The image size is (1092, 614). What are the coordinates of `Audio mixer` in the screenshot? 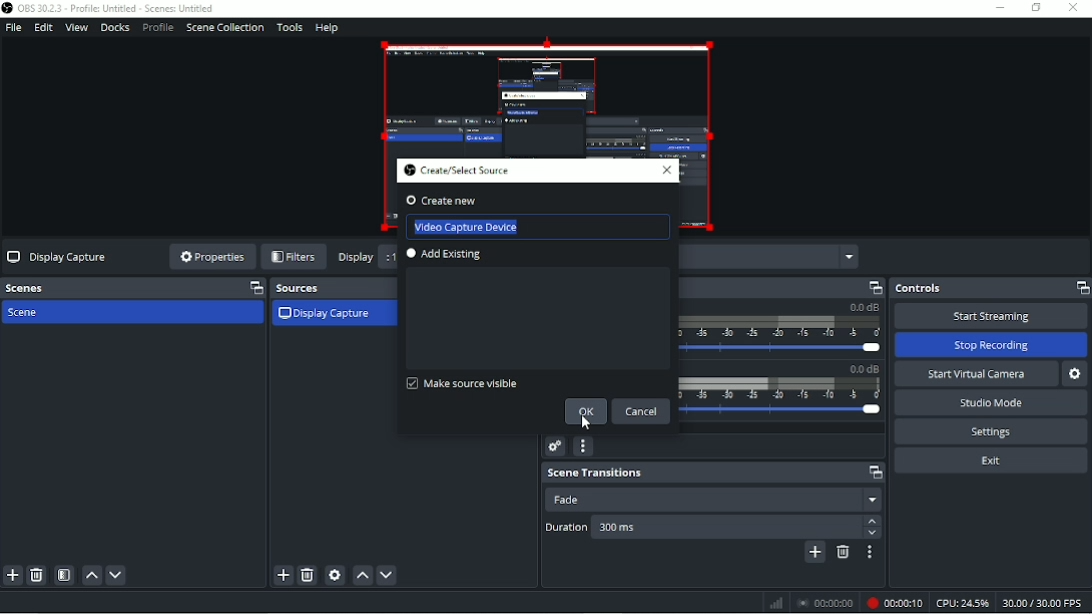 It's located at (786, 285).